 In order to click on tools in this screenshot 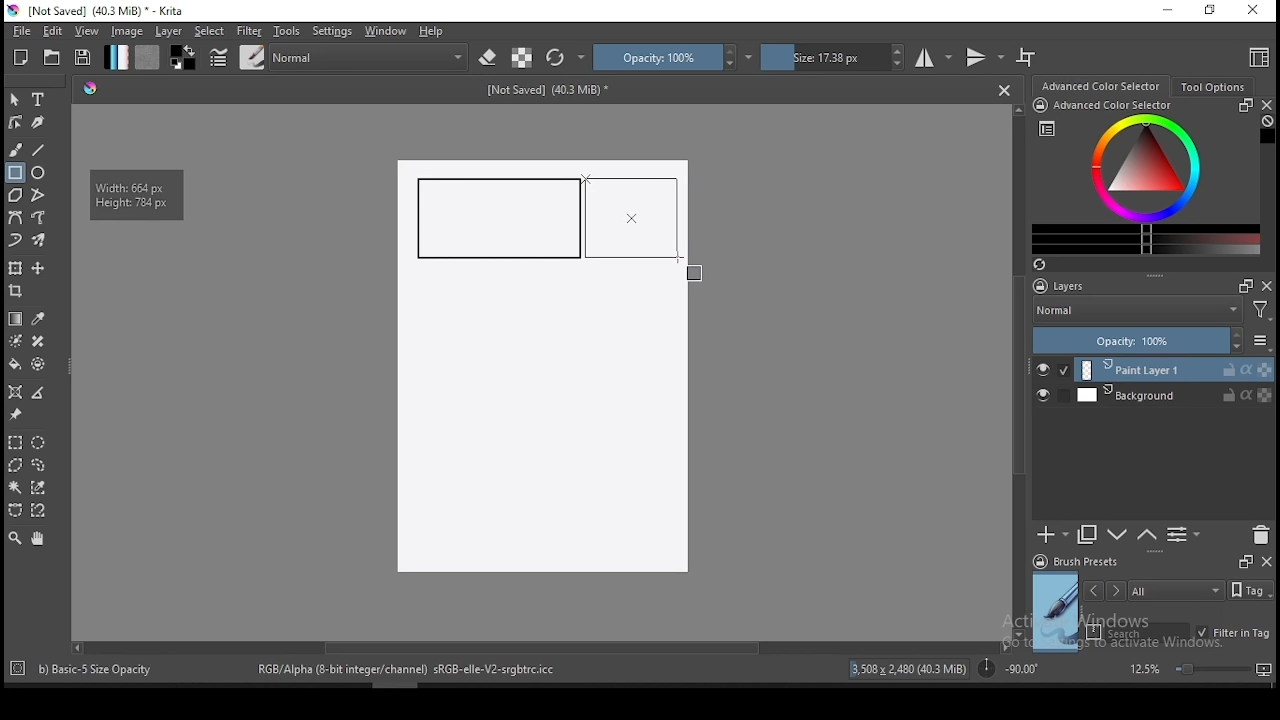, I will do `click(287, 31)`.